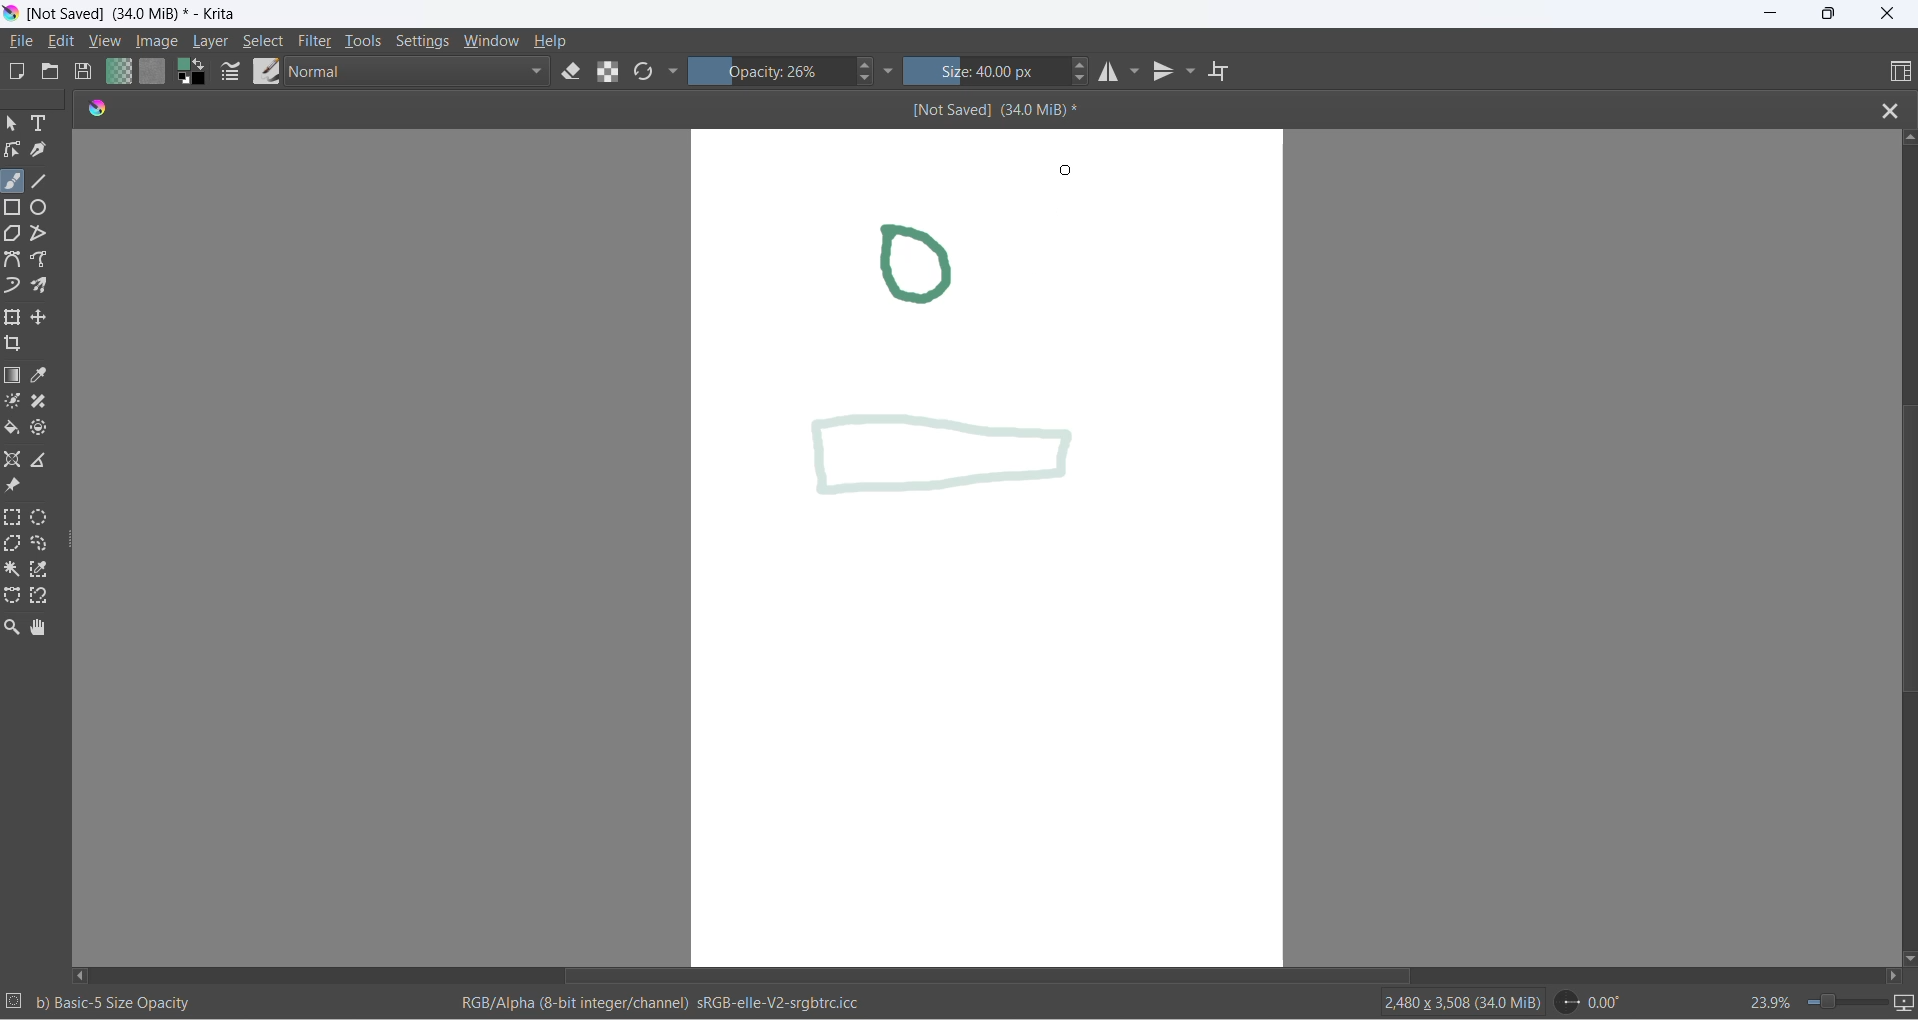  Describe the element at coordinates (1905, 1005) in the screenshot. I see `slideshow` at that location.